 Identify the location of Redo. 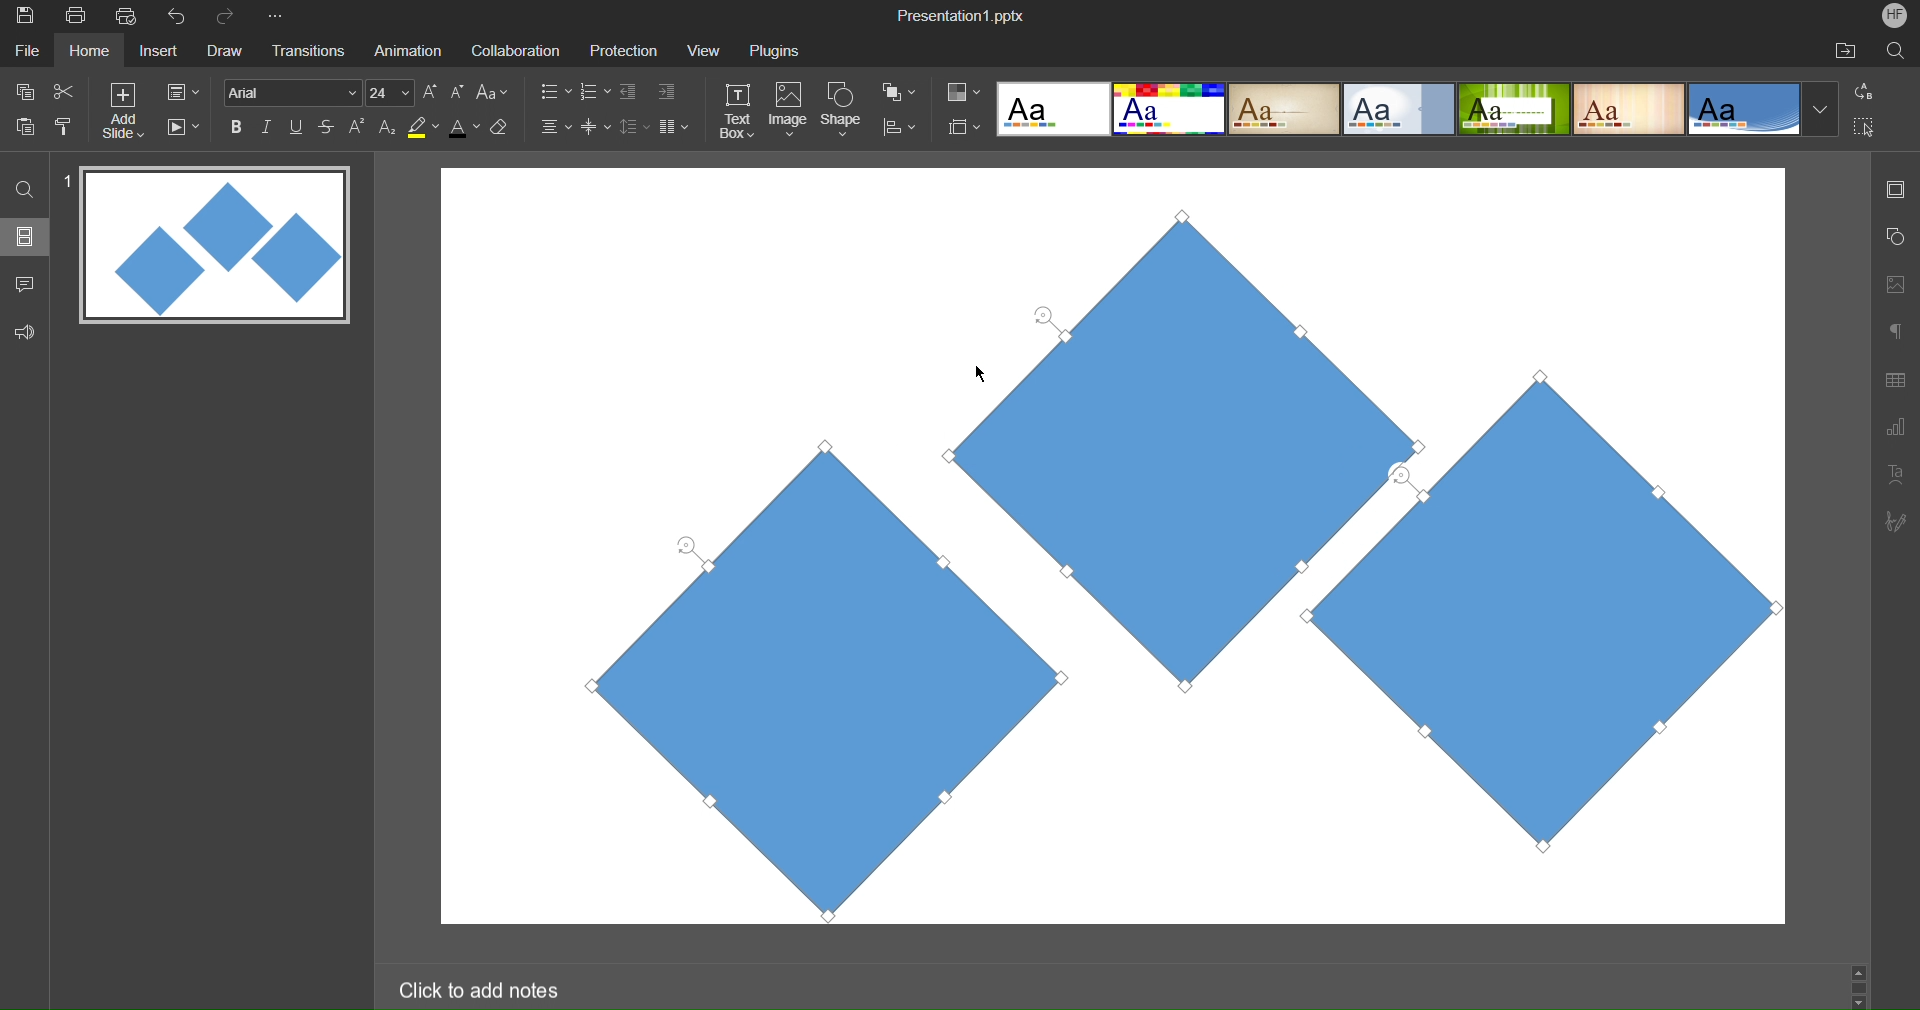
(232, 17).